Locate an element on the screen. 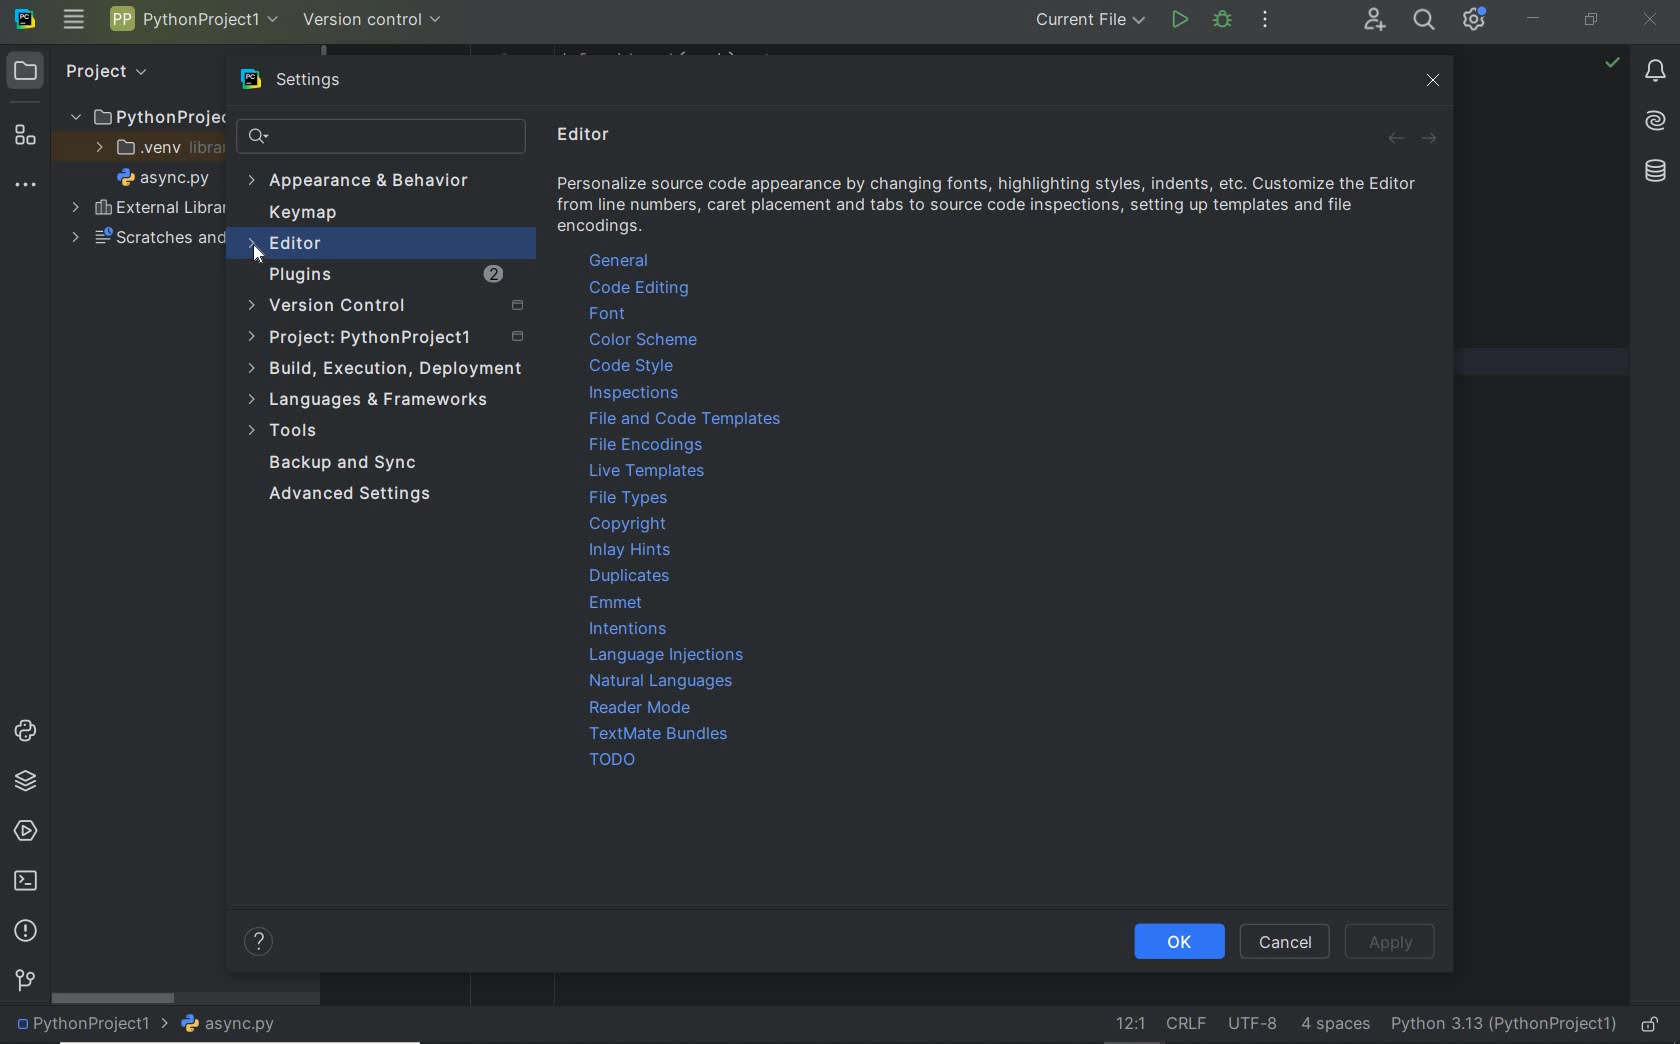 This screenshot has height=1044, width=1680. python console is located at coordinates (25, 732).